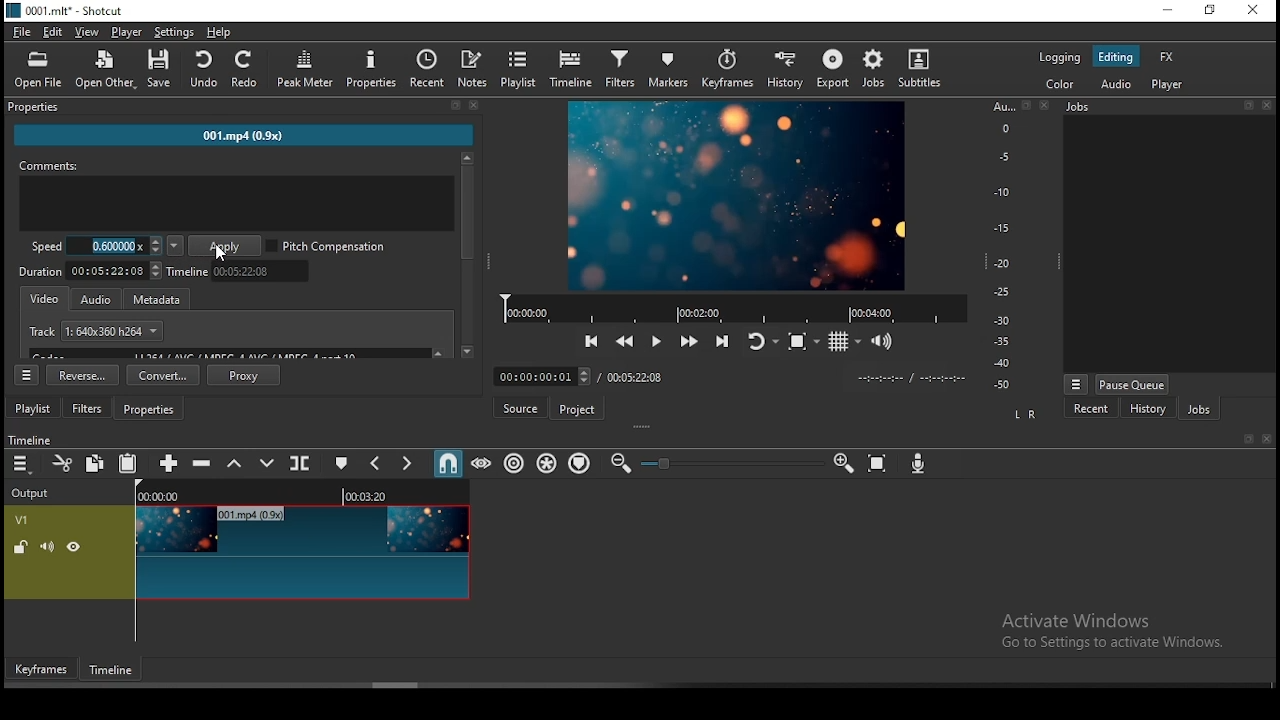 The height and width of the screenshot is (720, 1280). What do you see at coordinates (87, 271) in the screenshot?
I see `video duration` at bounding box center [87, 271].